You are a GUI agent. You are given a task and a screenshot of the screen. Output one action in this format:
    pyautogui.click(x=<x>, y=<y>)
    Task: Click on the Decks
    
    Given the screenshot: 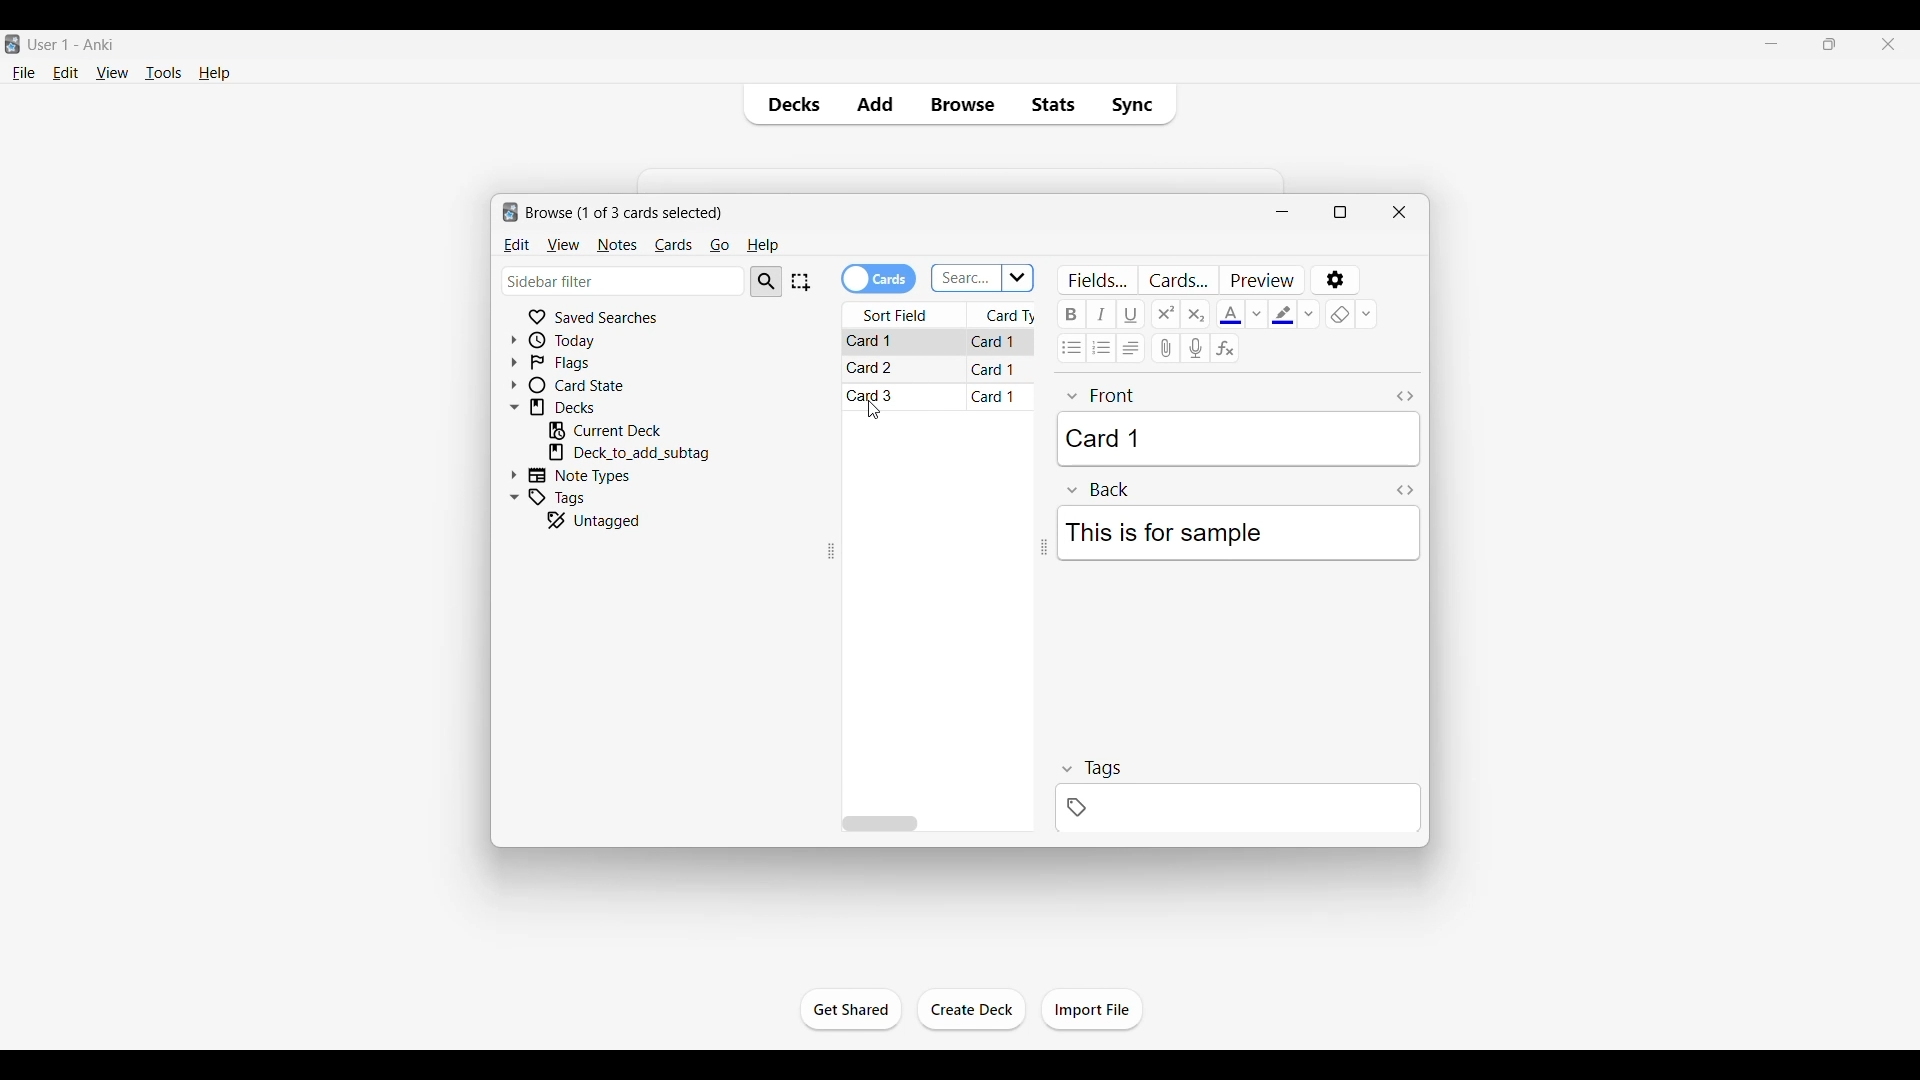 What is the action you would take?
    pyautogui.click(x=789, y=104)
    